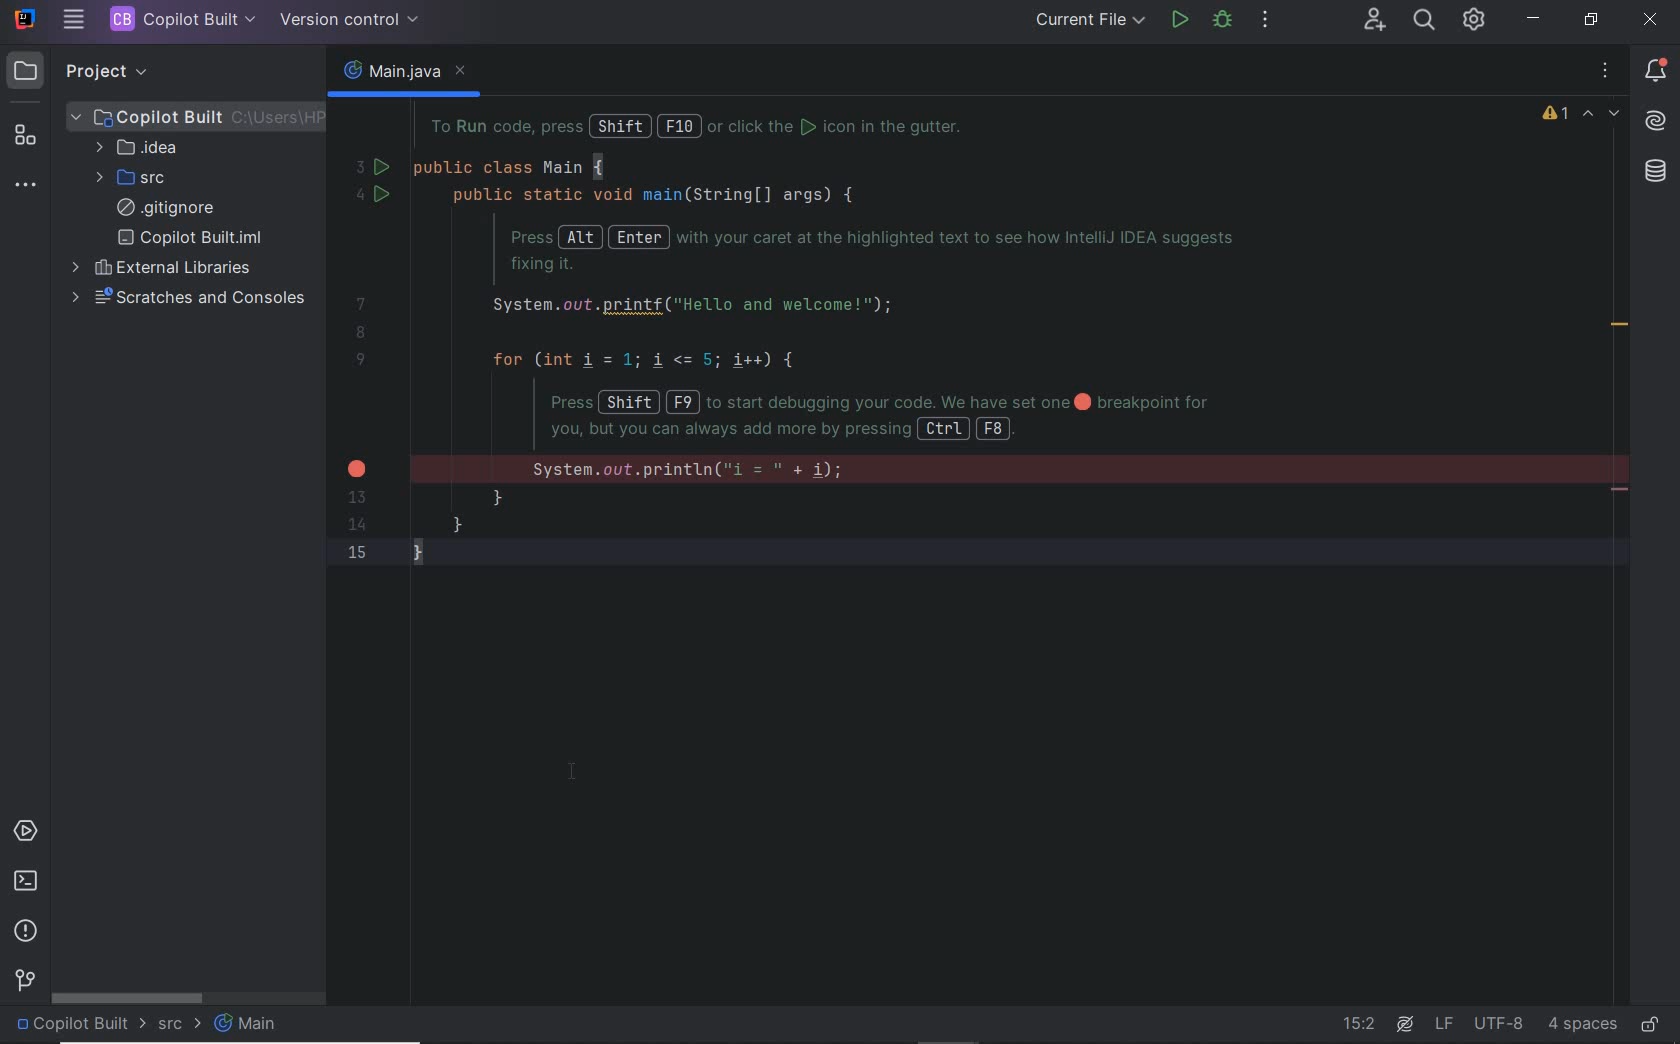 The image size is (1680, 1044). I want to click on 7, so click(362, 304).